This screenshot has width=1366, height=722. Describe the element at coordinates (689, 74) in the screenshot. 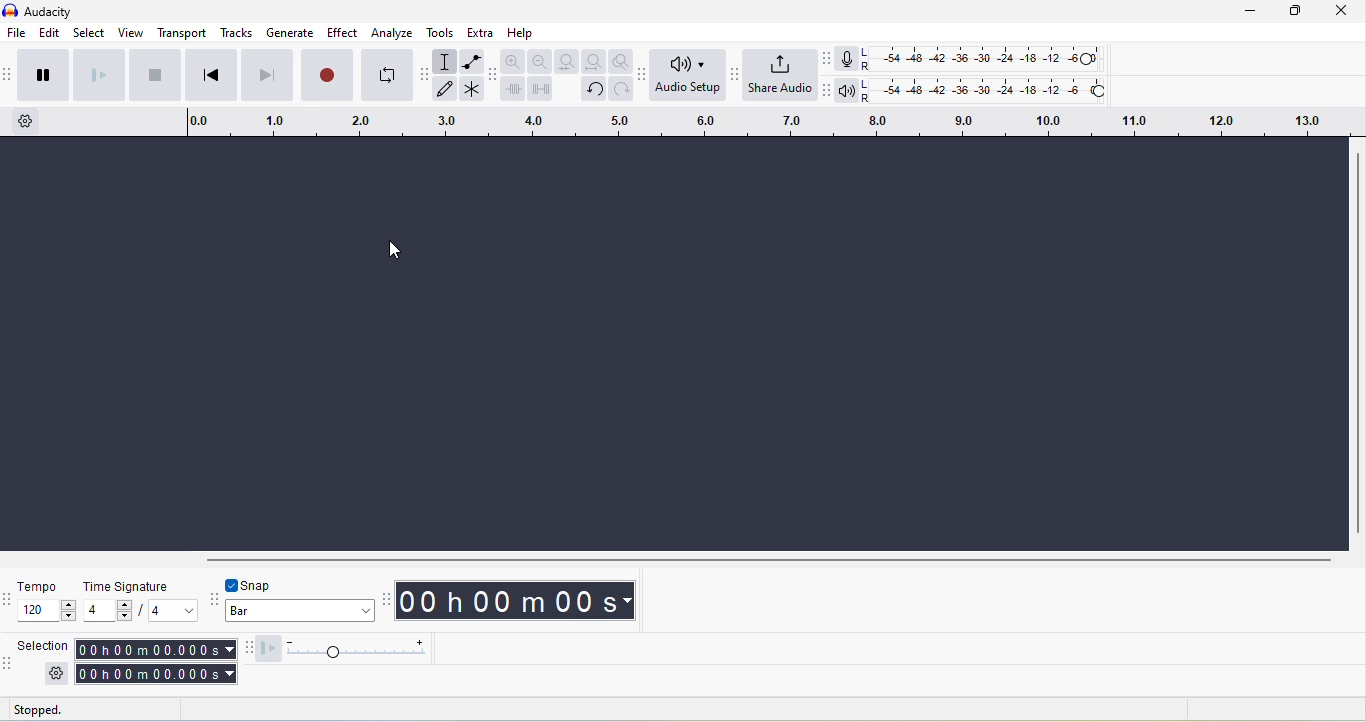

I see `audio setup` at that location.